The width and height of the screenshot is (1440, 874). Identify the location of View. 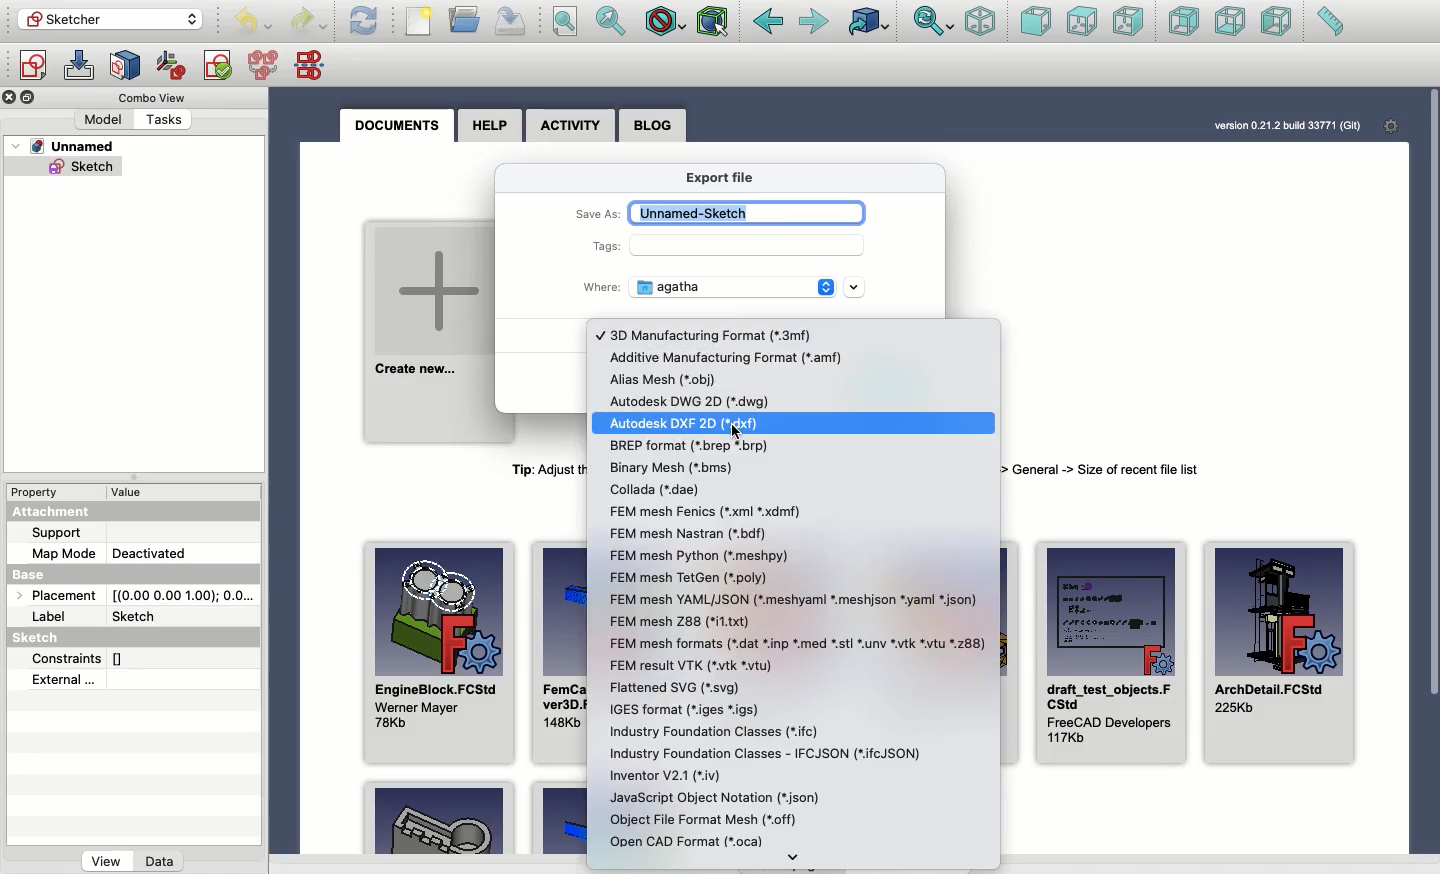
(105, 860).